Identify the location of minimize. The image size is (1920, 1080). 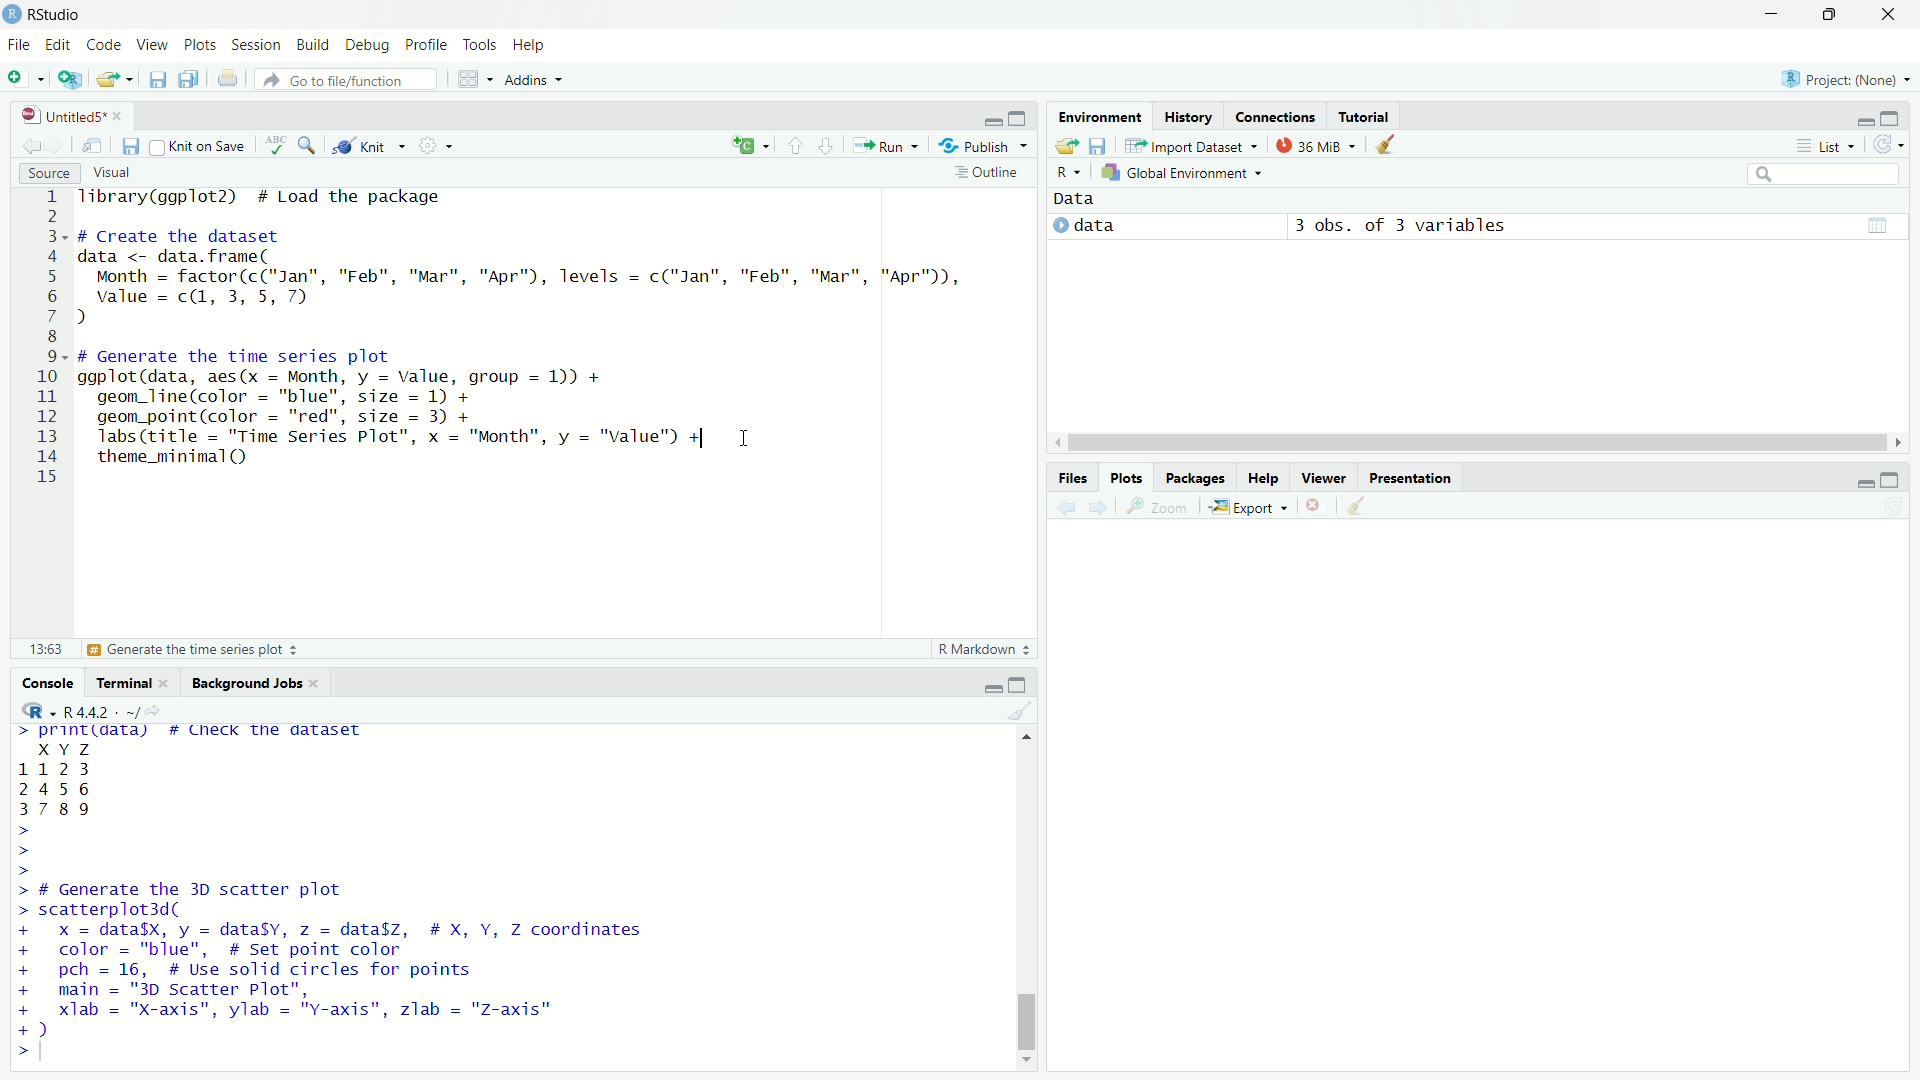
(987, 685).